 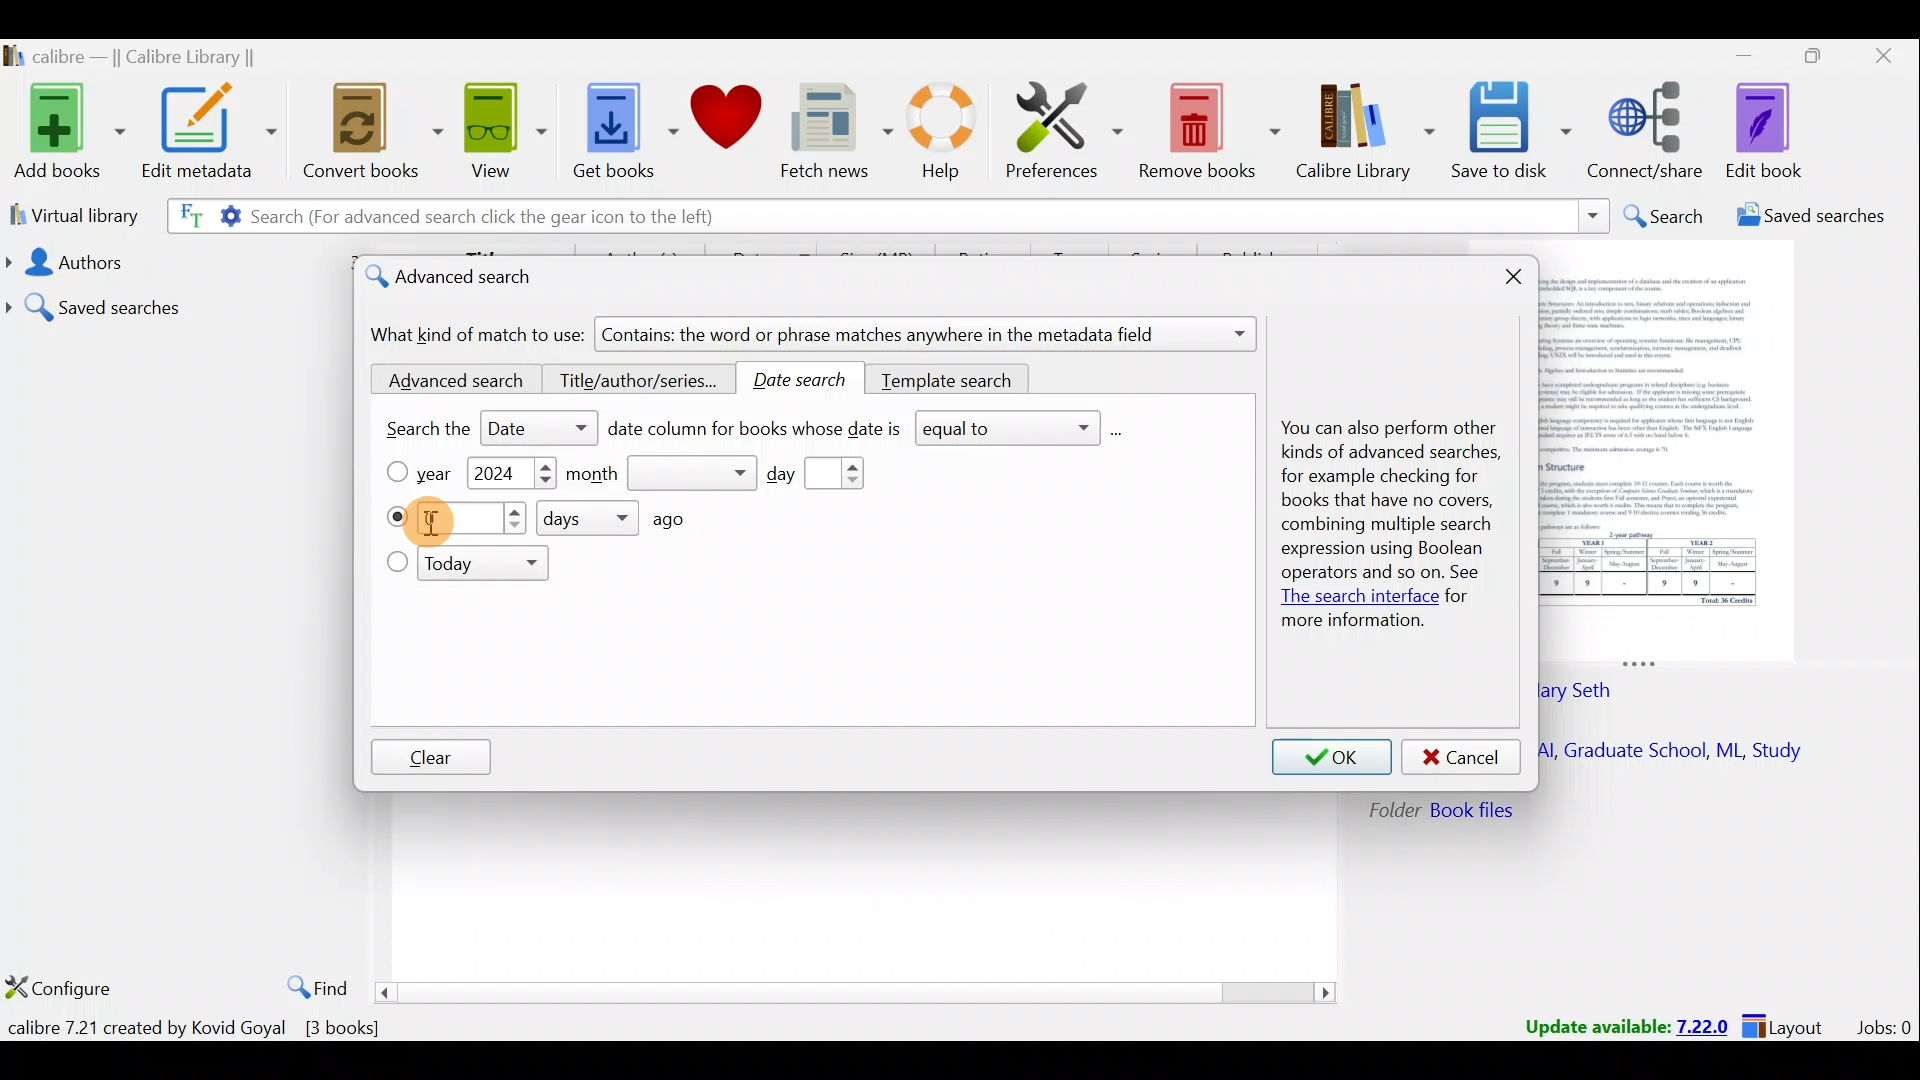 What do you see at coordinates (1789, 1024) in the screenshot?
I see `Layout` at bounding box center [1789, 1024].